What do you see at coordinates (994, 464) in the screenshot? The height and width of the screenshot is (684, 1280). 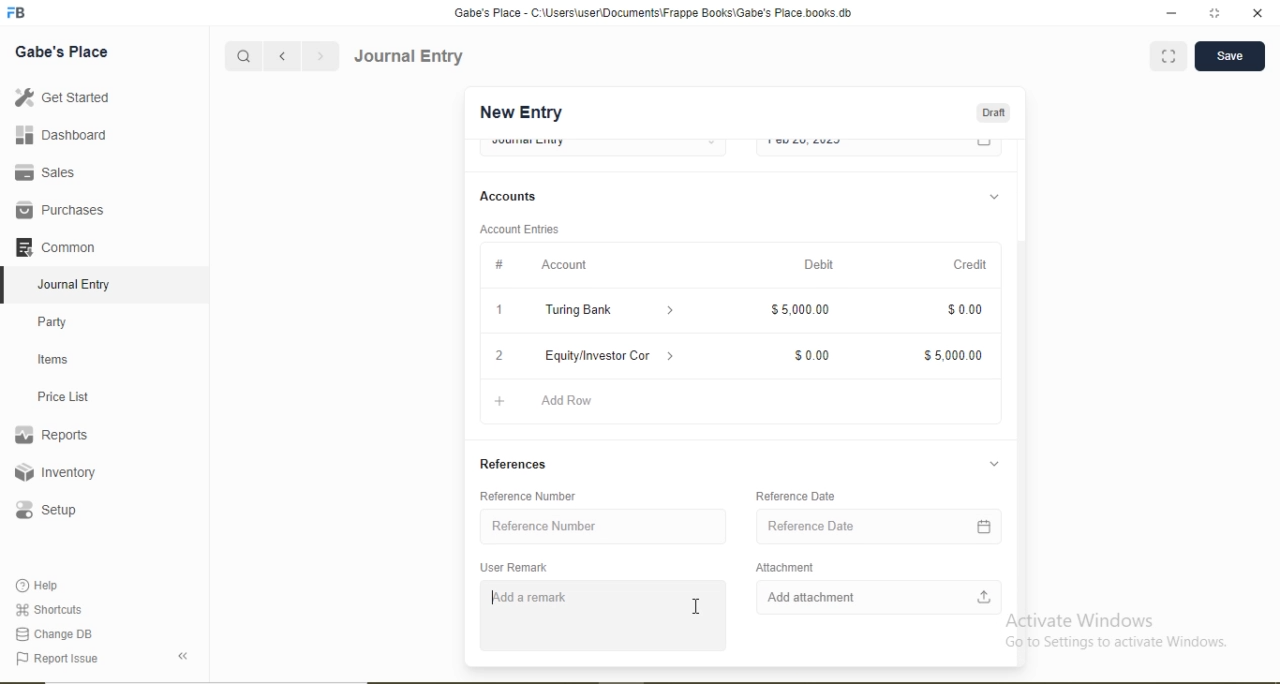 I see `Dropdown` at bounding box center [994, 464].